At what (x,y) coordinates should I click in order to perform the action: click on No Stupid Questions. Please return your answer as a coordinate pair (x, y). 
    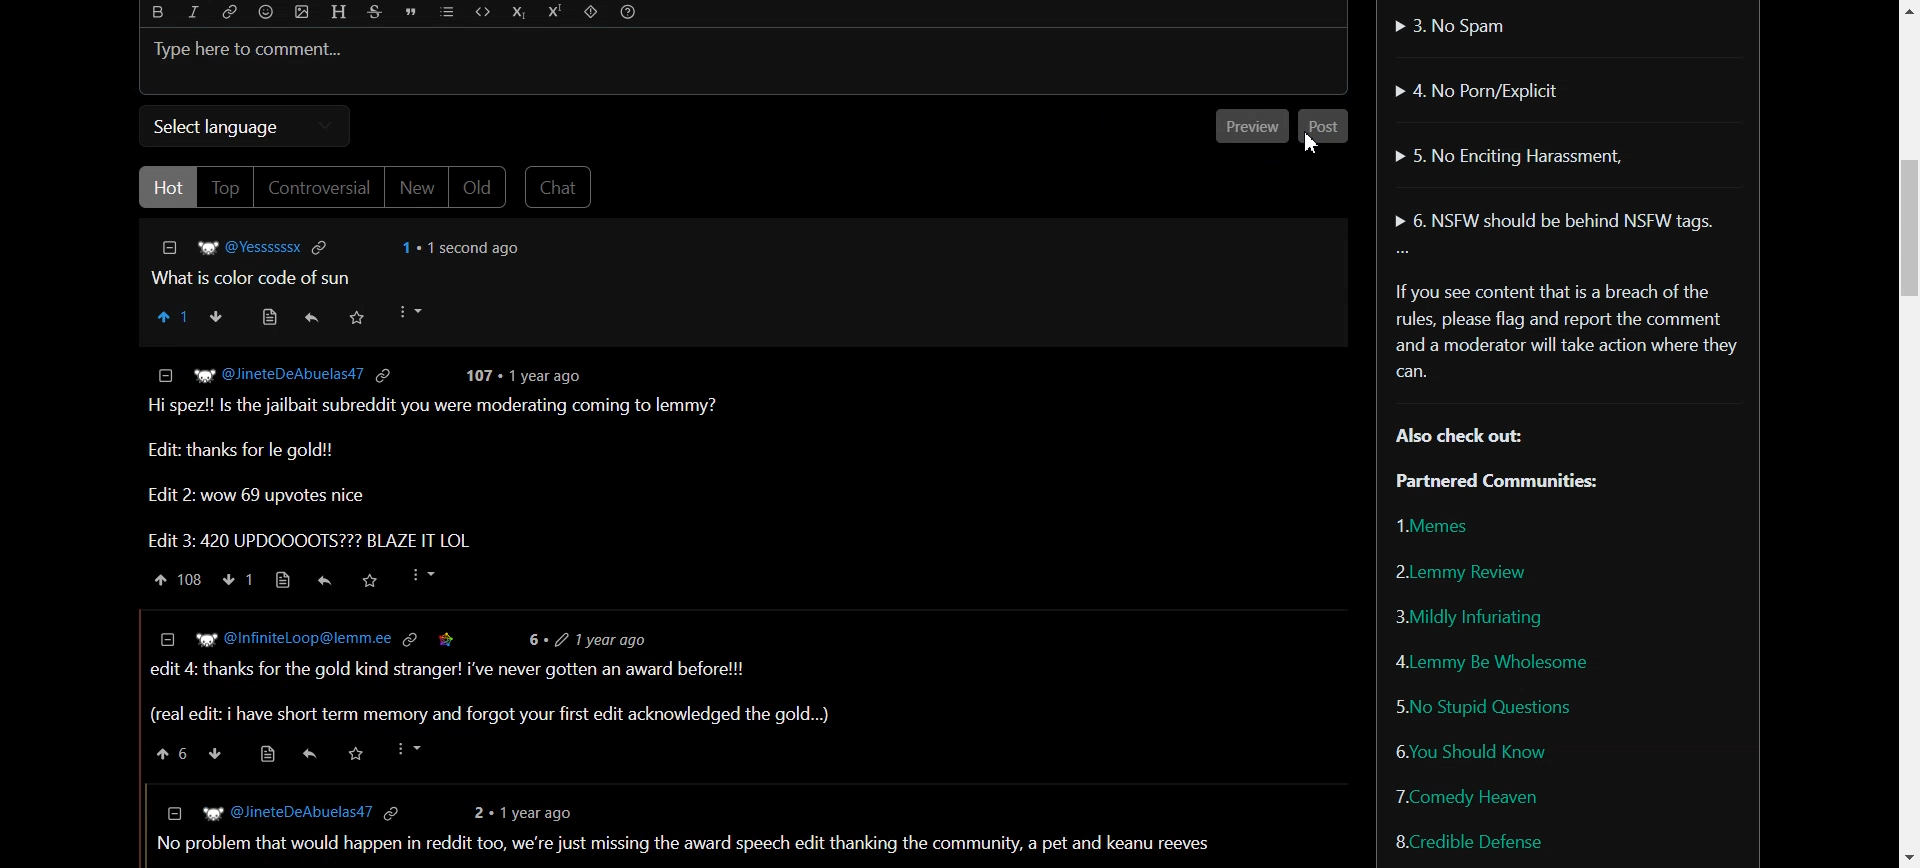
    Looking at the image, I should click on (1481, 708).